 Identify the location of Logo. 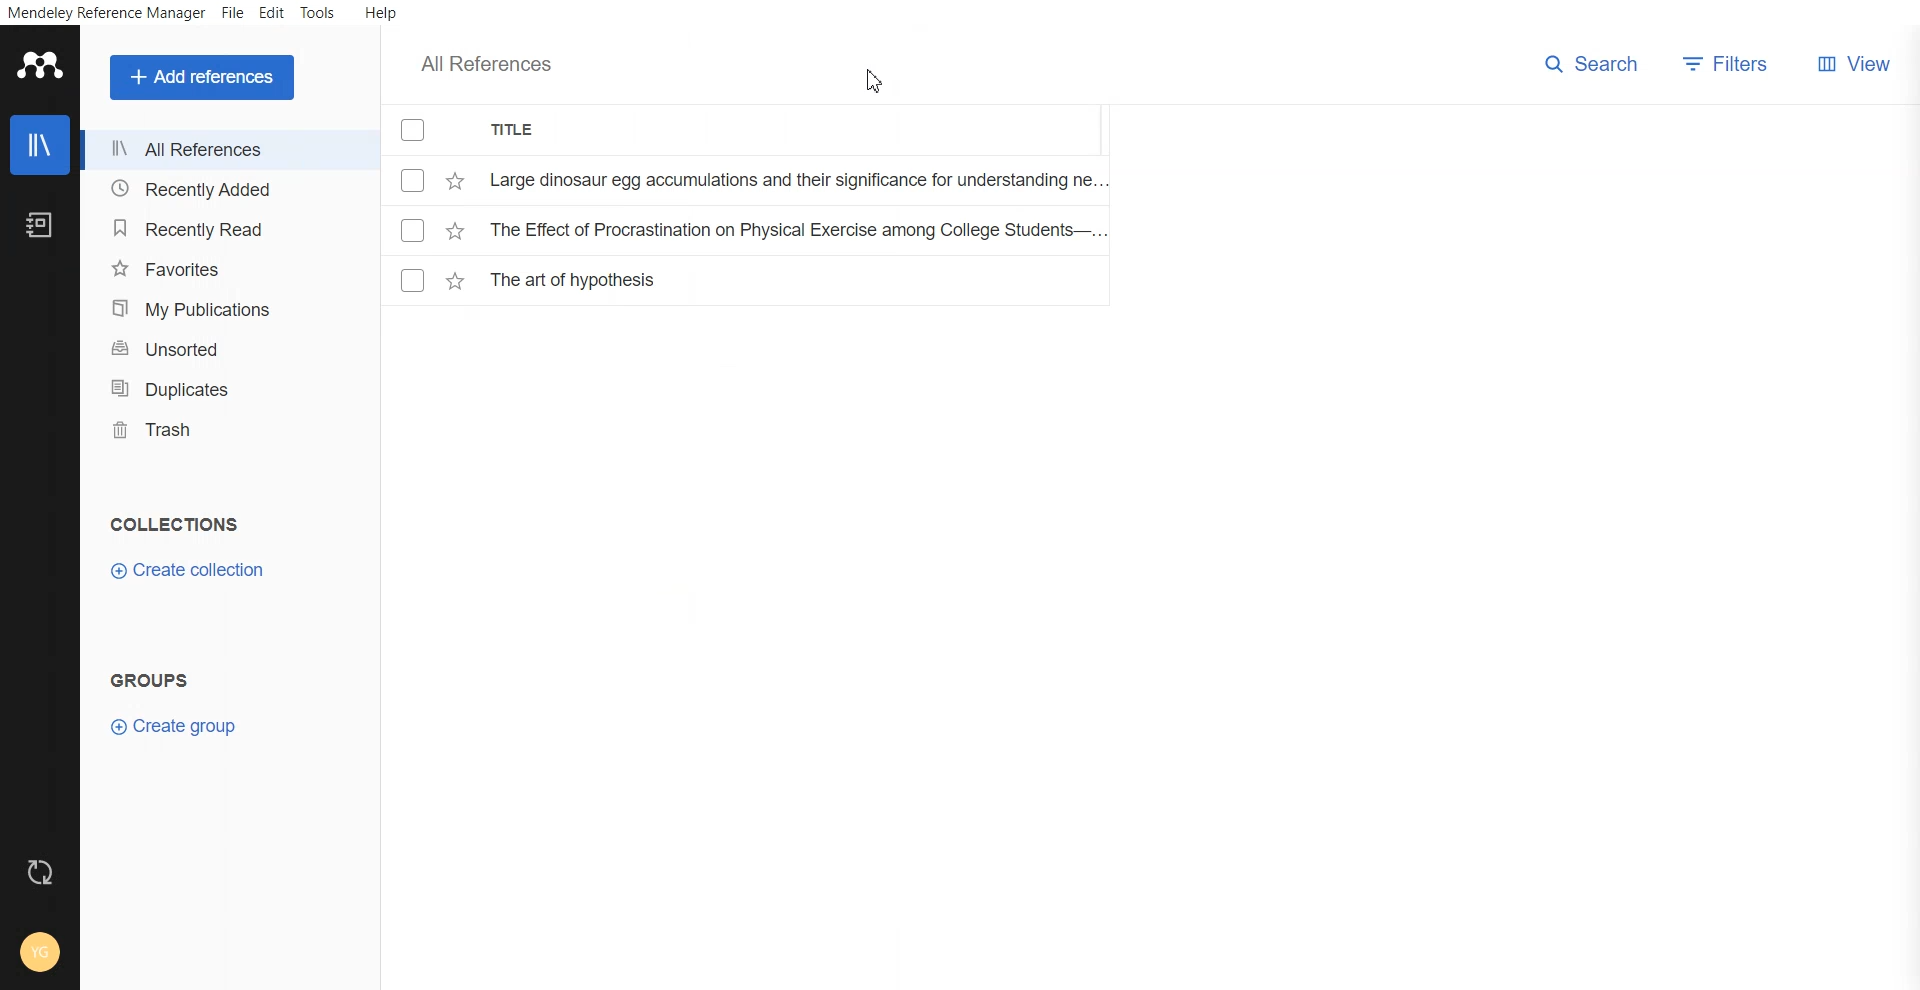
(39, 67).